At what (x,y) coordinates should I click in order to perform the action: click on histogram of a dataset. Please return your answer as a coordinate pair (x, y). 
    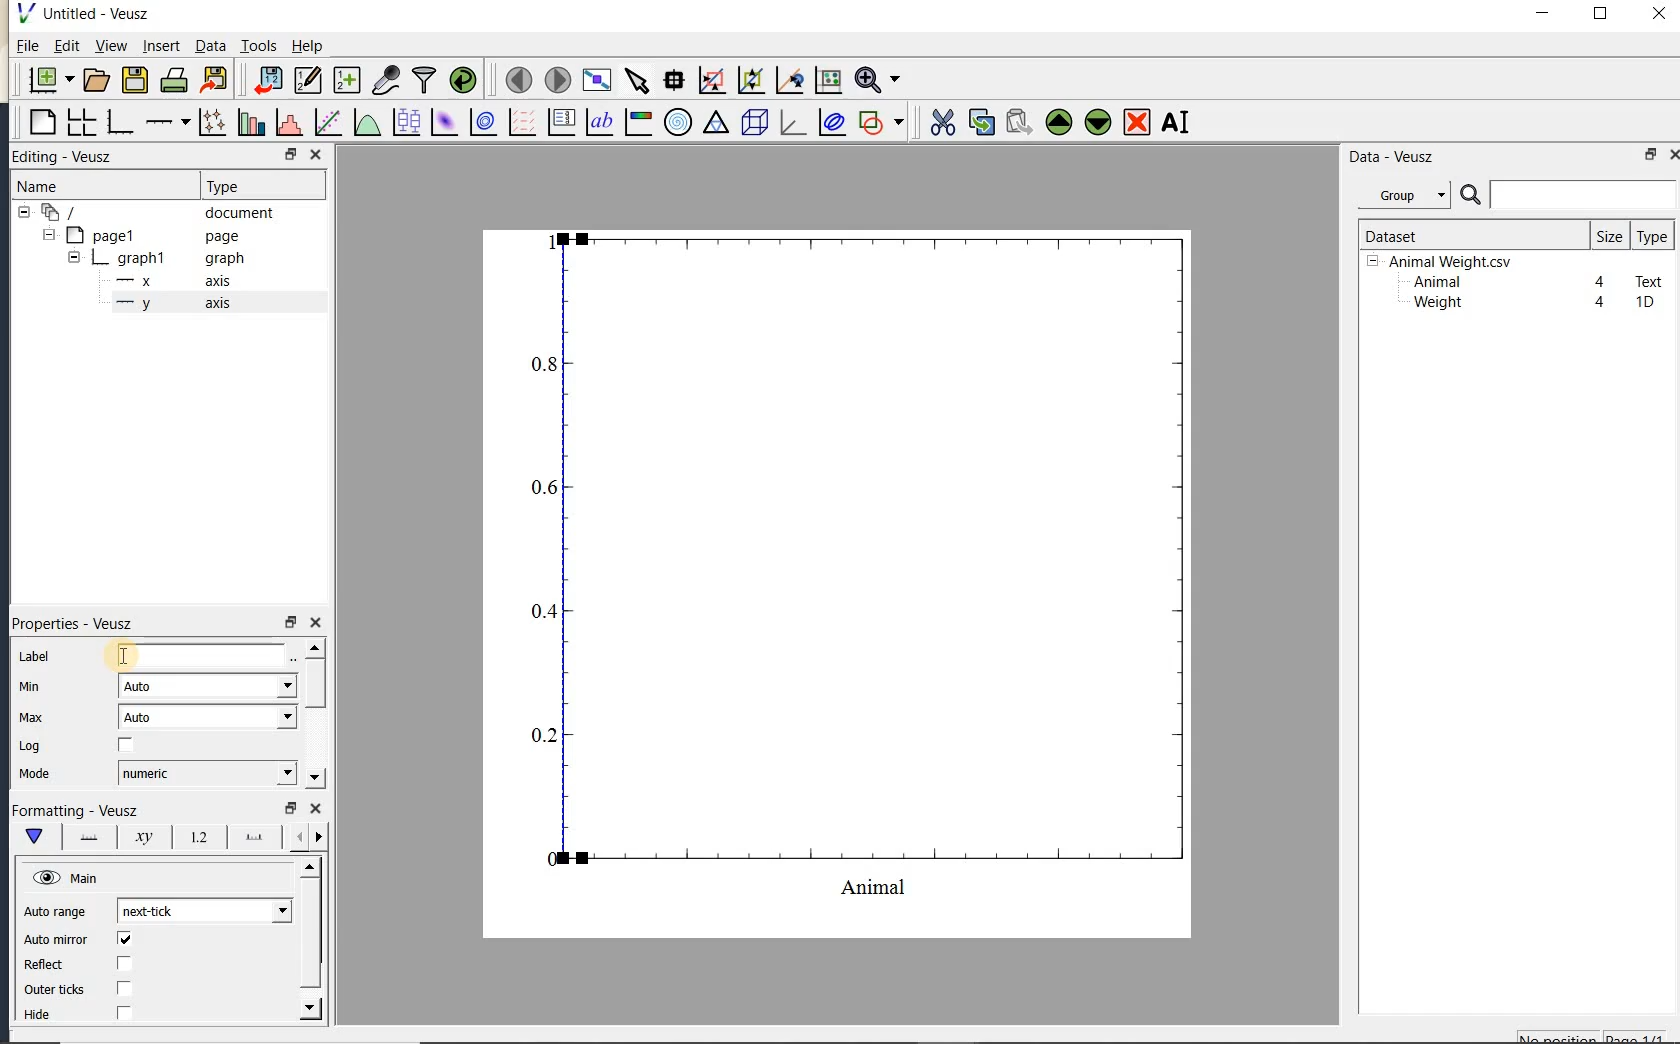
    Looking at the image, I should click on (288, 122).